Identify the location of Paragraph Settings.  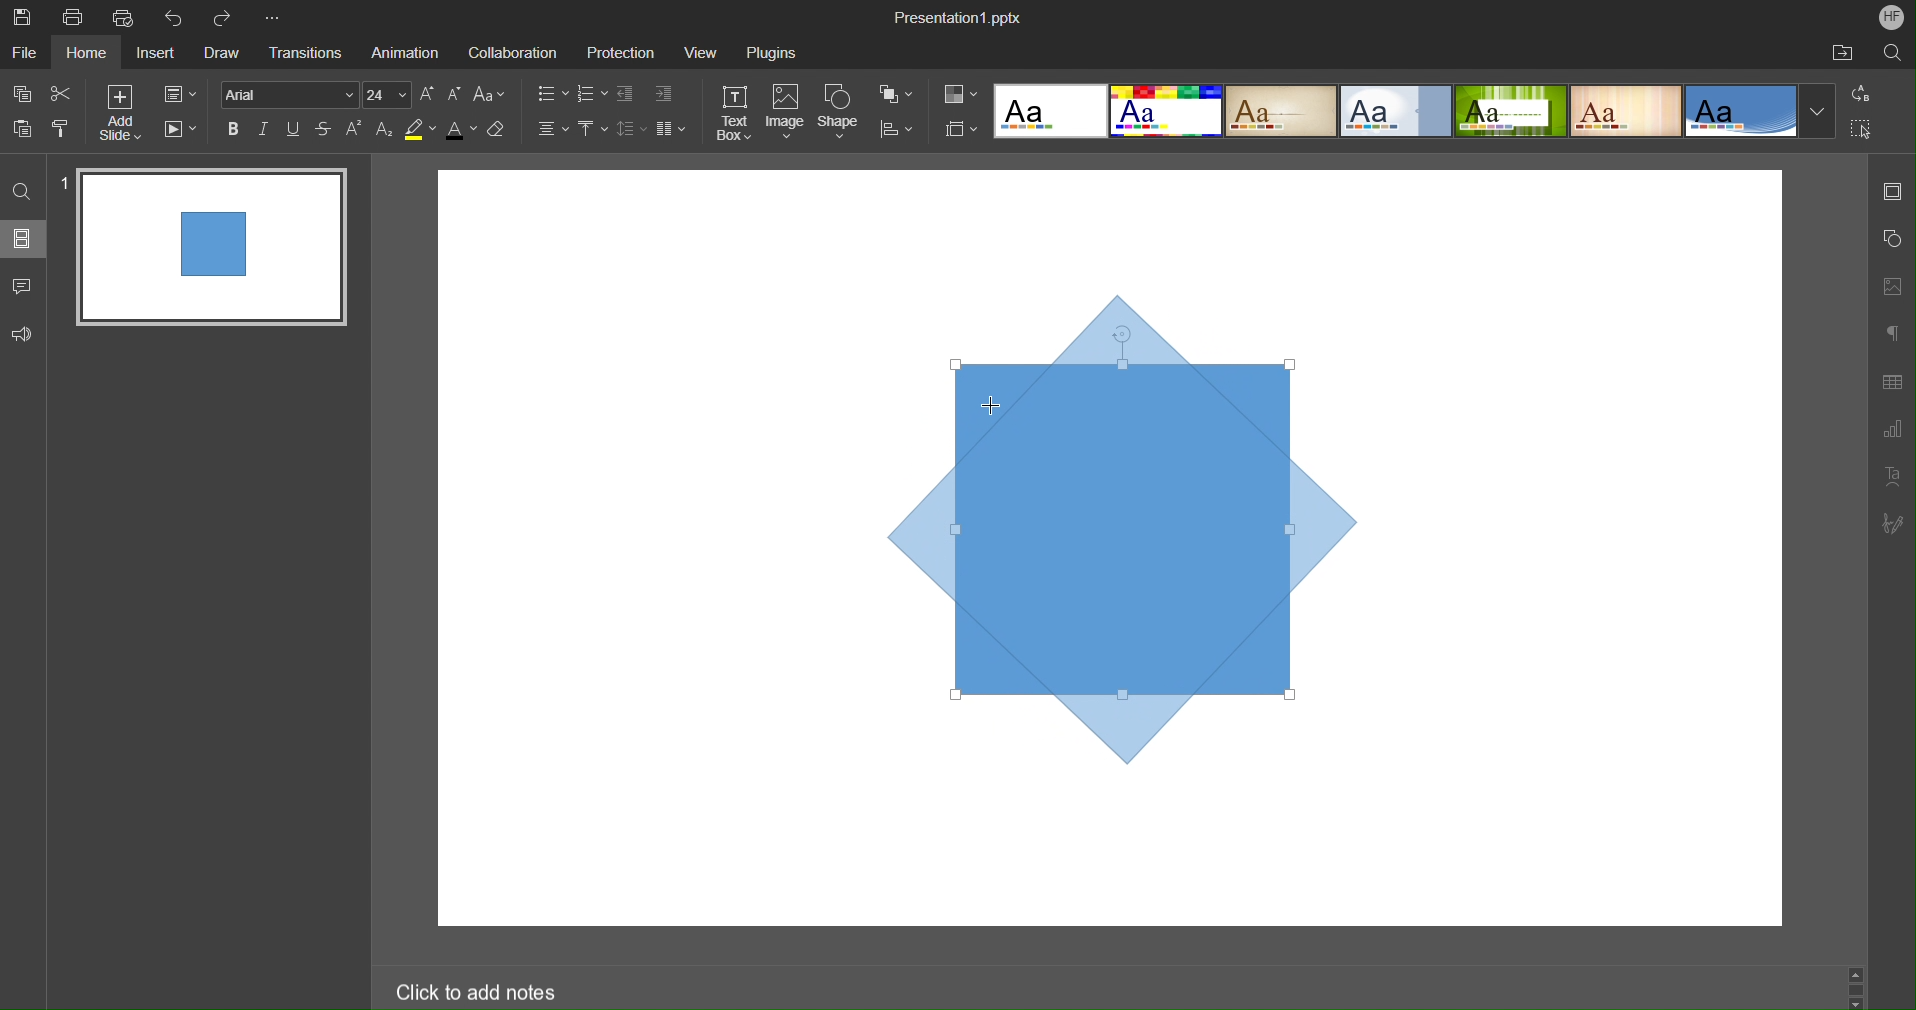
(1890, 333).